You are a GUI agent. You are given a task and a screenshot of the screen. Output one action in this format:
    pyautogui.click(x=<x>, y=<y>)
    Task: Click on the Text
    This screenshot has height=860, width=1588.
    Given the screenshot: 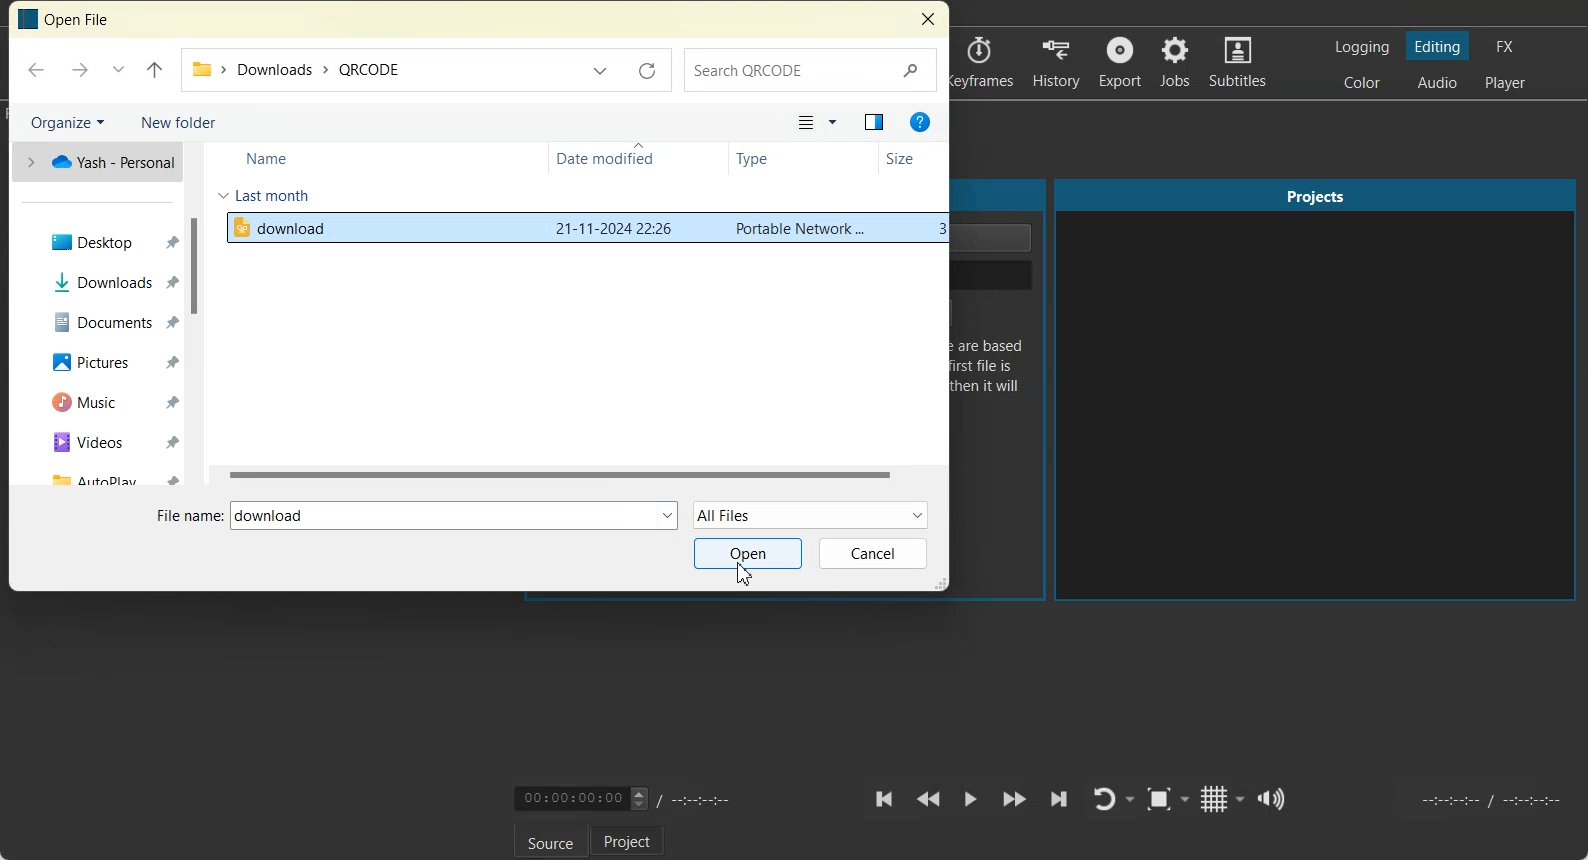 What is the action you would take?
    pyautogui.click(x=271, y=516)
    